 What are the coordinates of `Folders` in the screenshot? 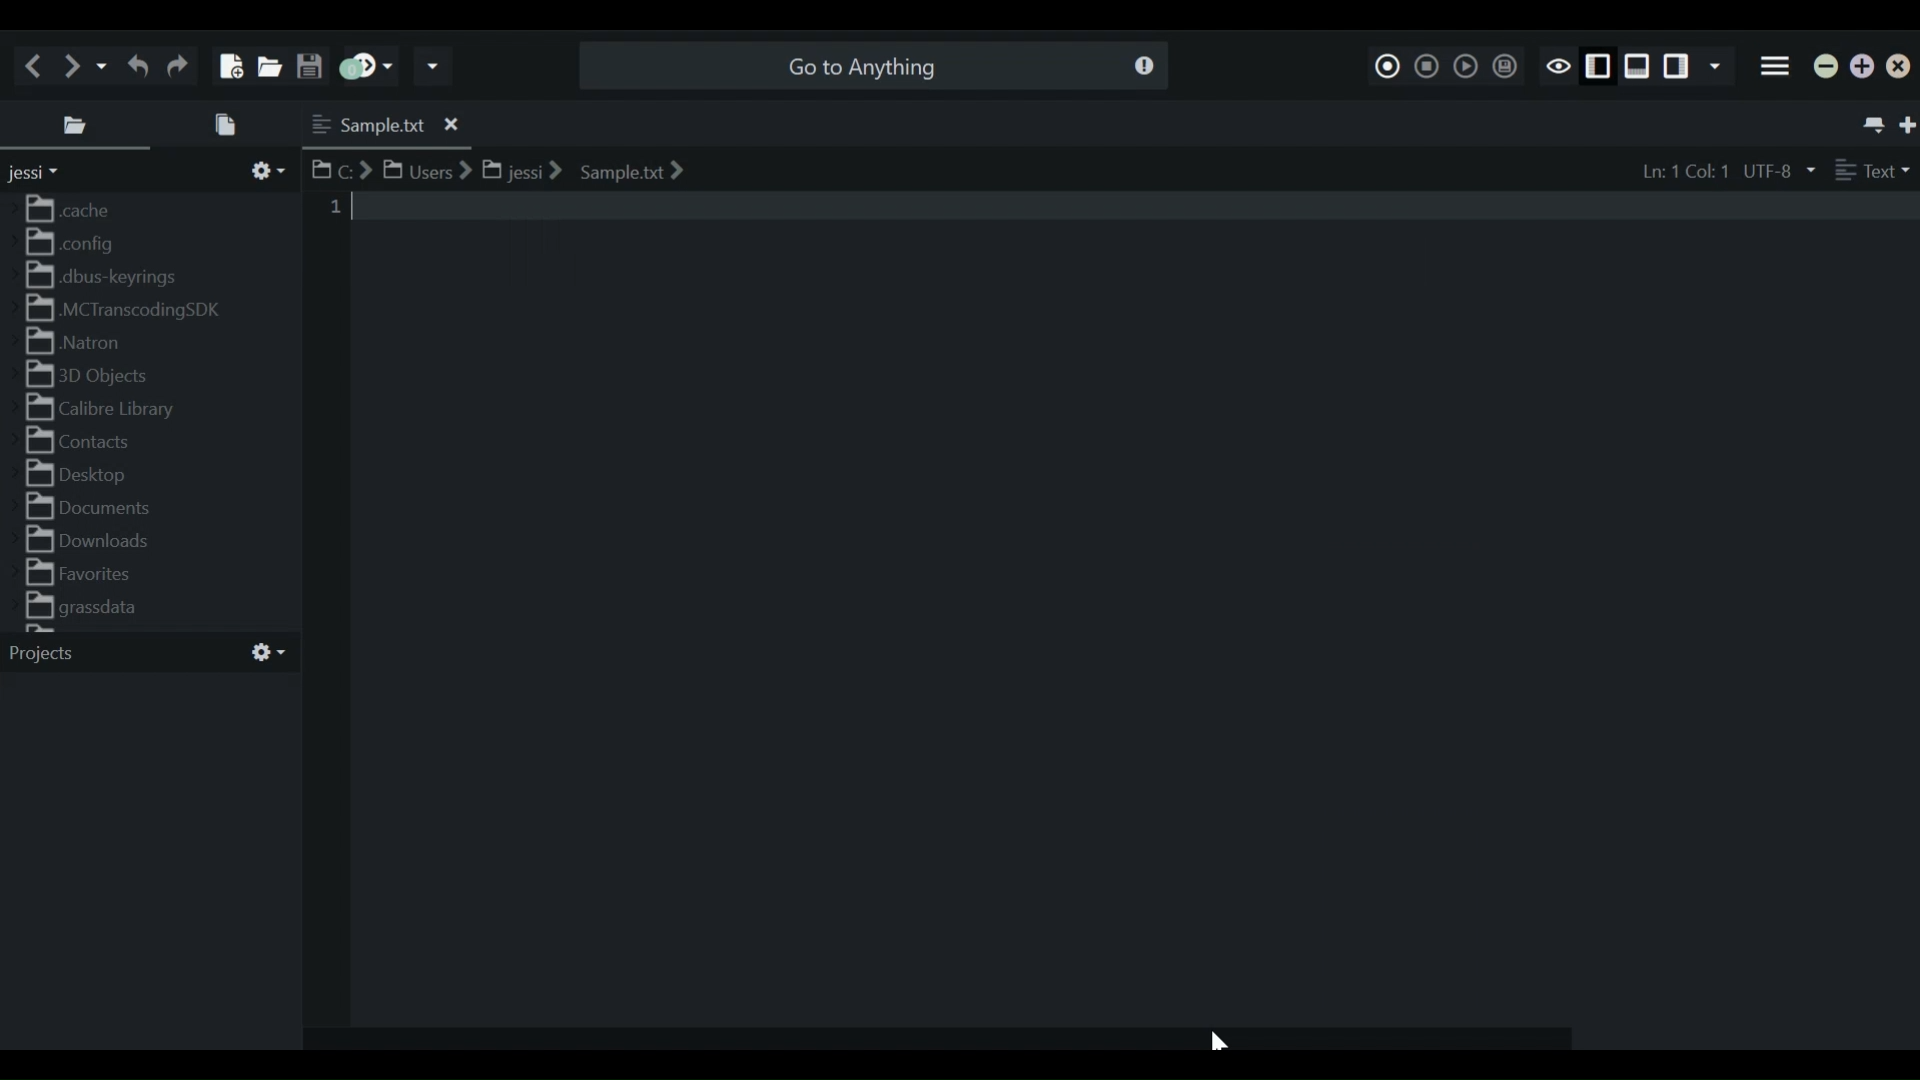 It's located at (135, 413).